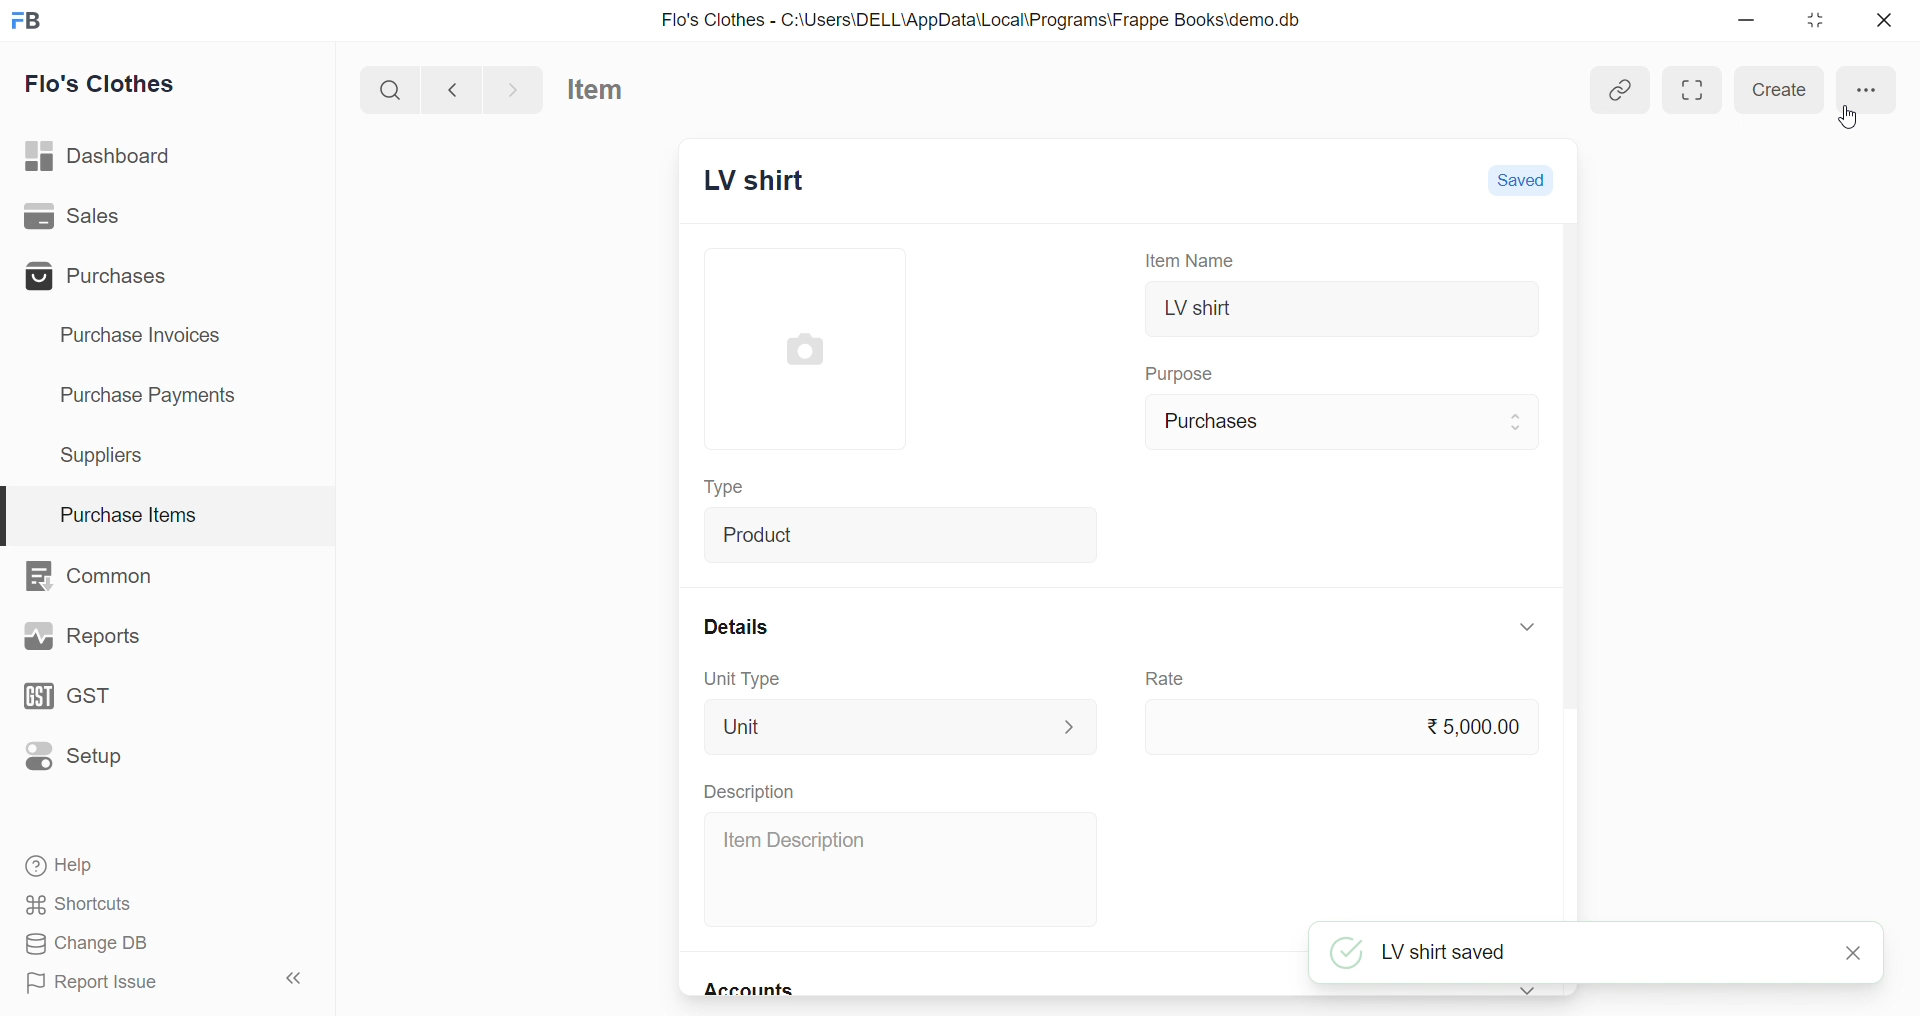  I want to click on navigate forward, so click(516, 89).